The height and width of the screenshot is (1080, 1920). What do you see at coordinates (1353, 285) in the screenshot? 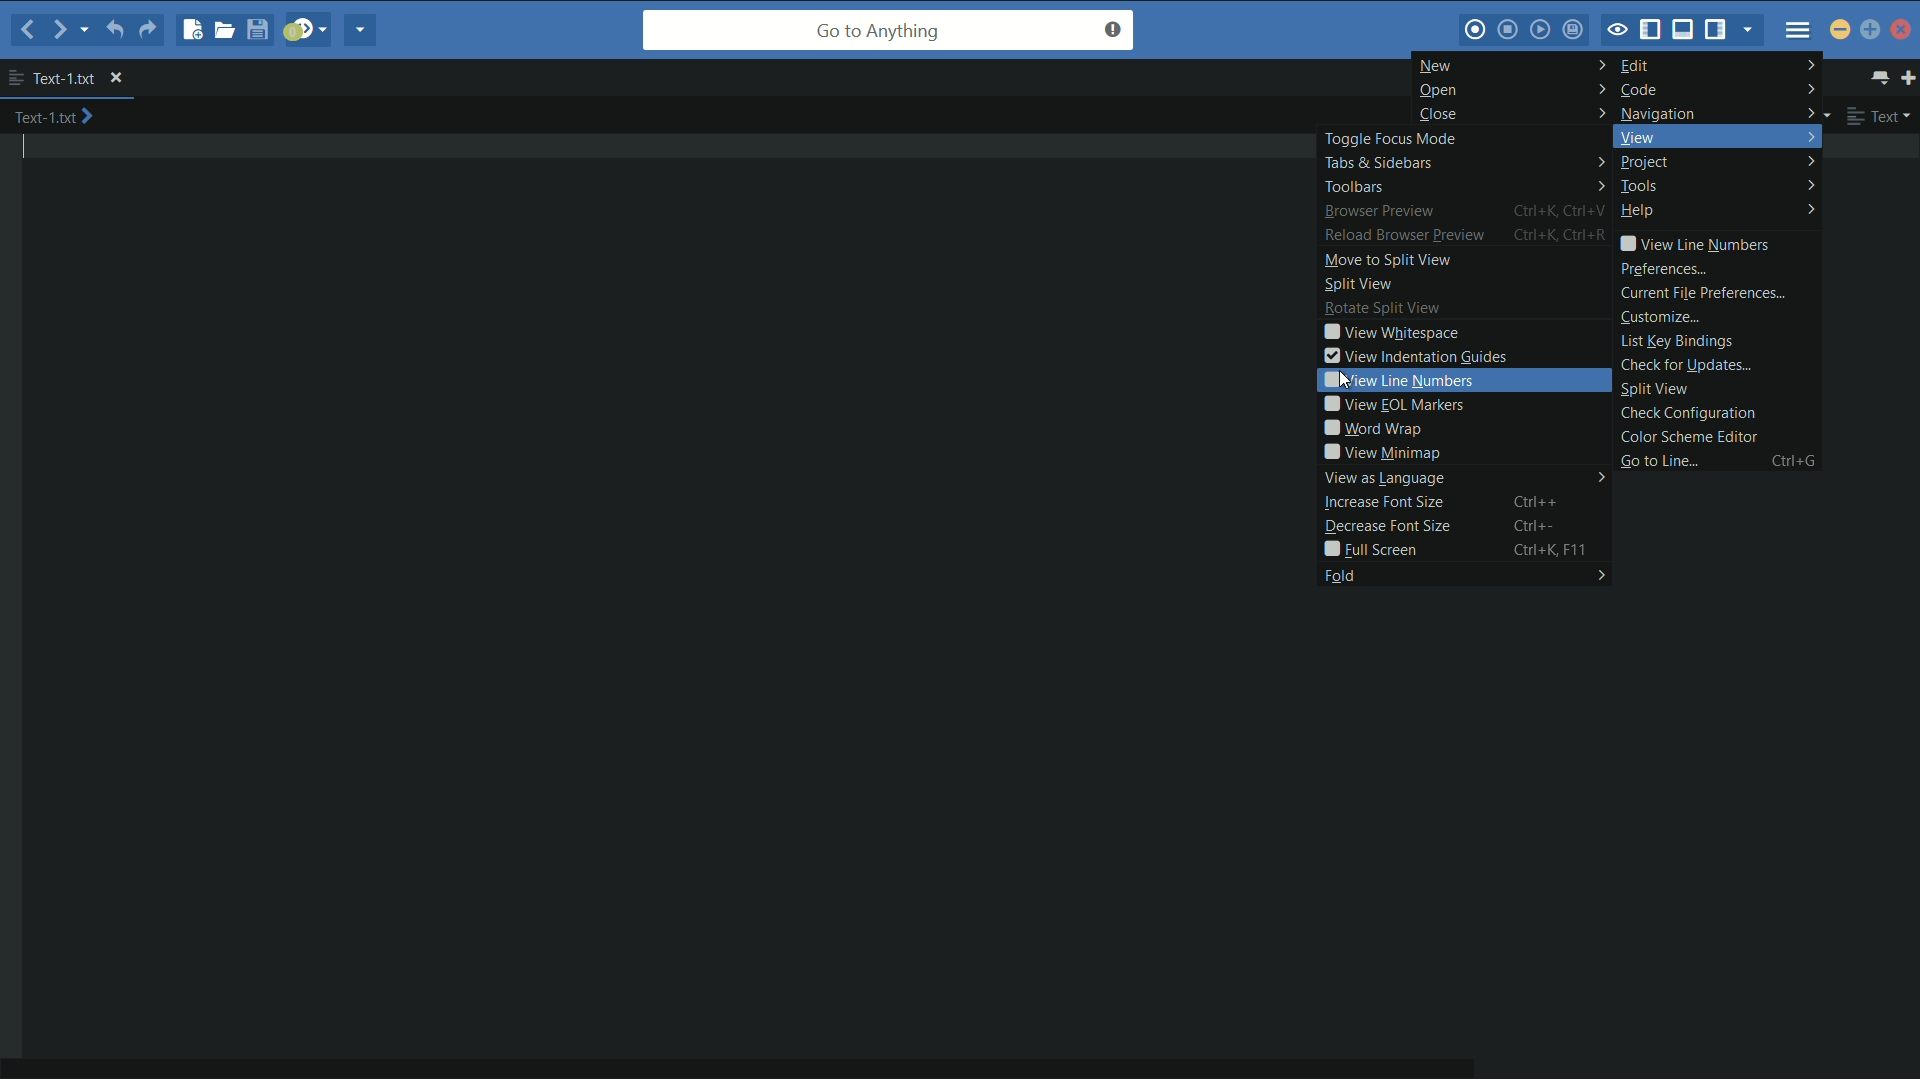
I see `split view` at bounding box center [1353, 285].